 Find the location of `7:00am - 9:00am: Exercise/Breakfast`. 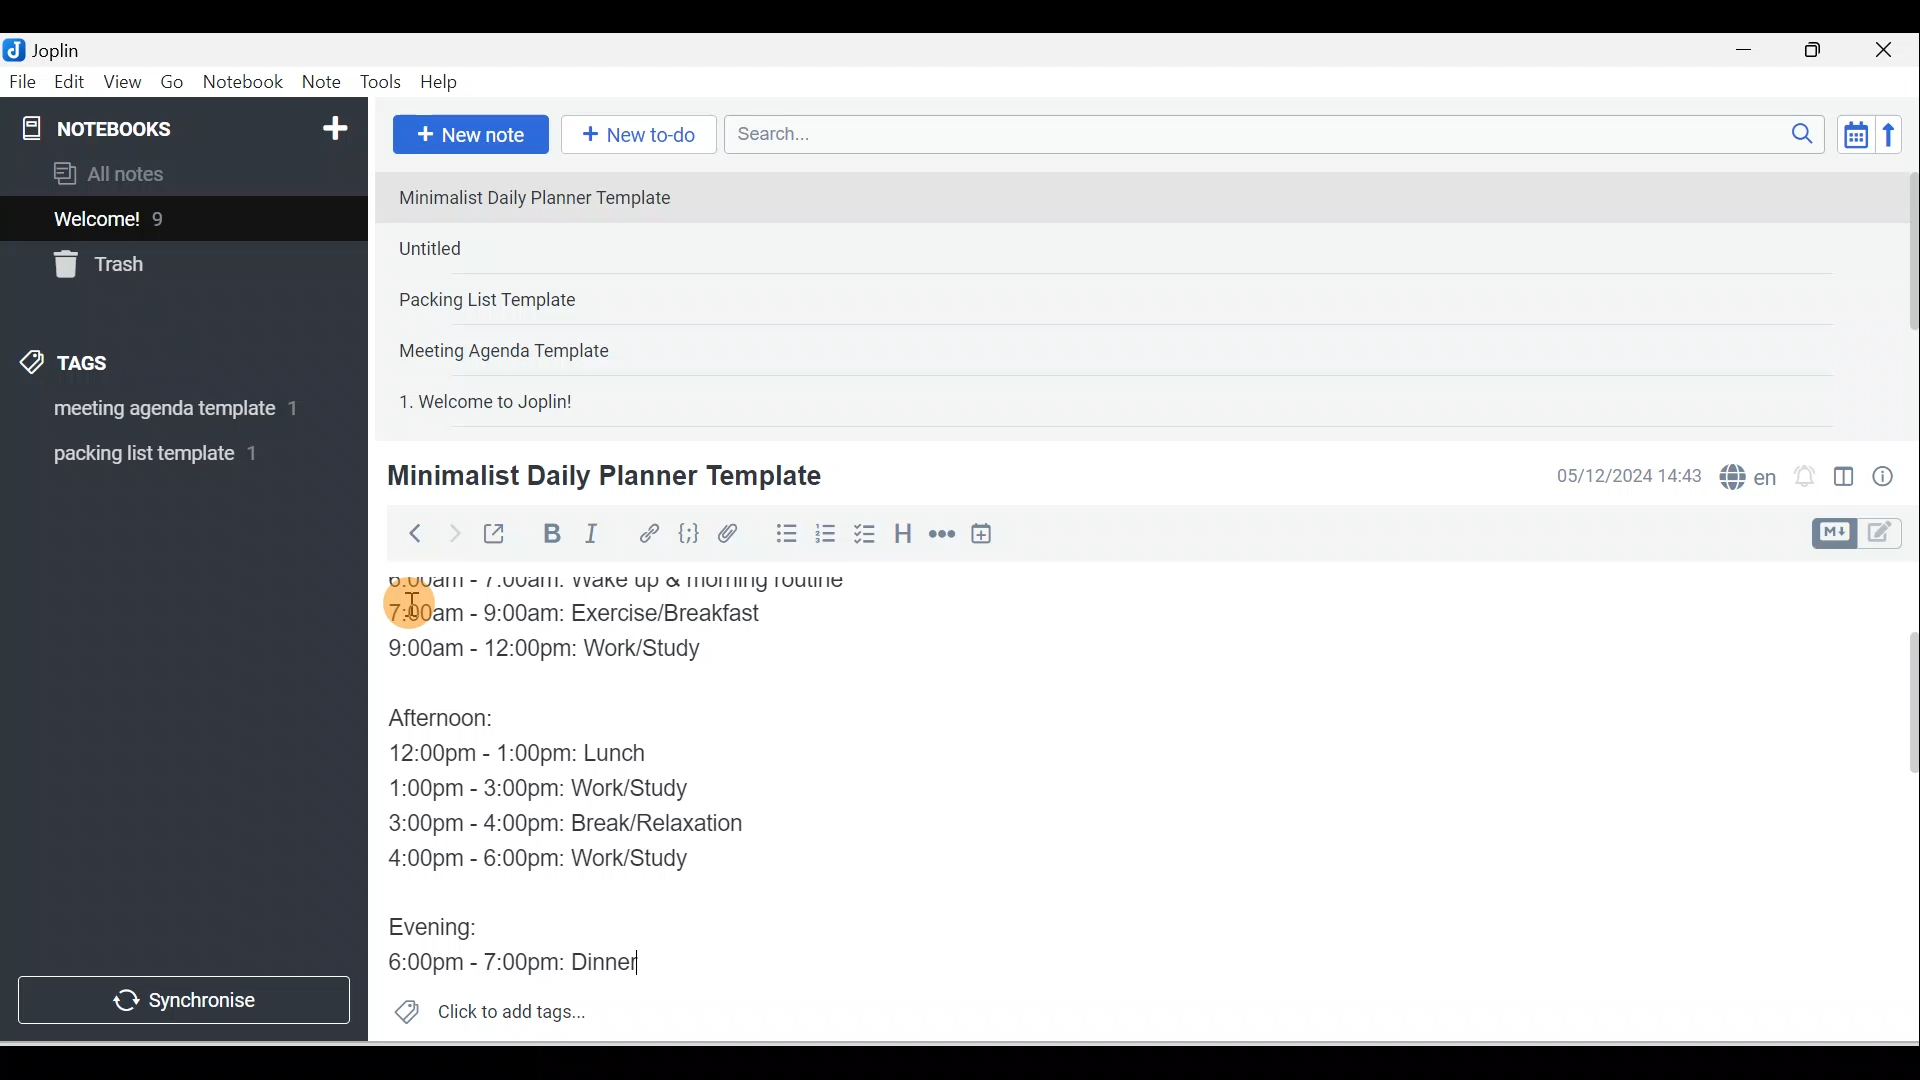

7:00am - 9:00am: Exercise/Breakfast is located at coordinates (601, 614).